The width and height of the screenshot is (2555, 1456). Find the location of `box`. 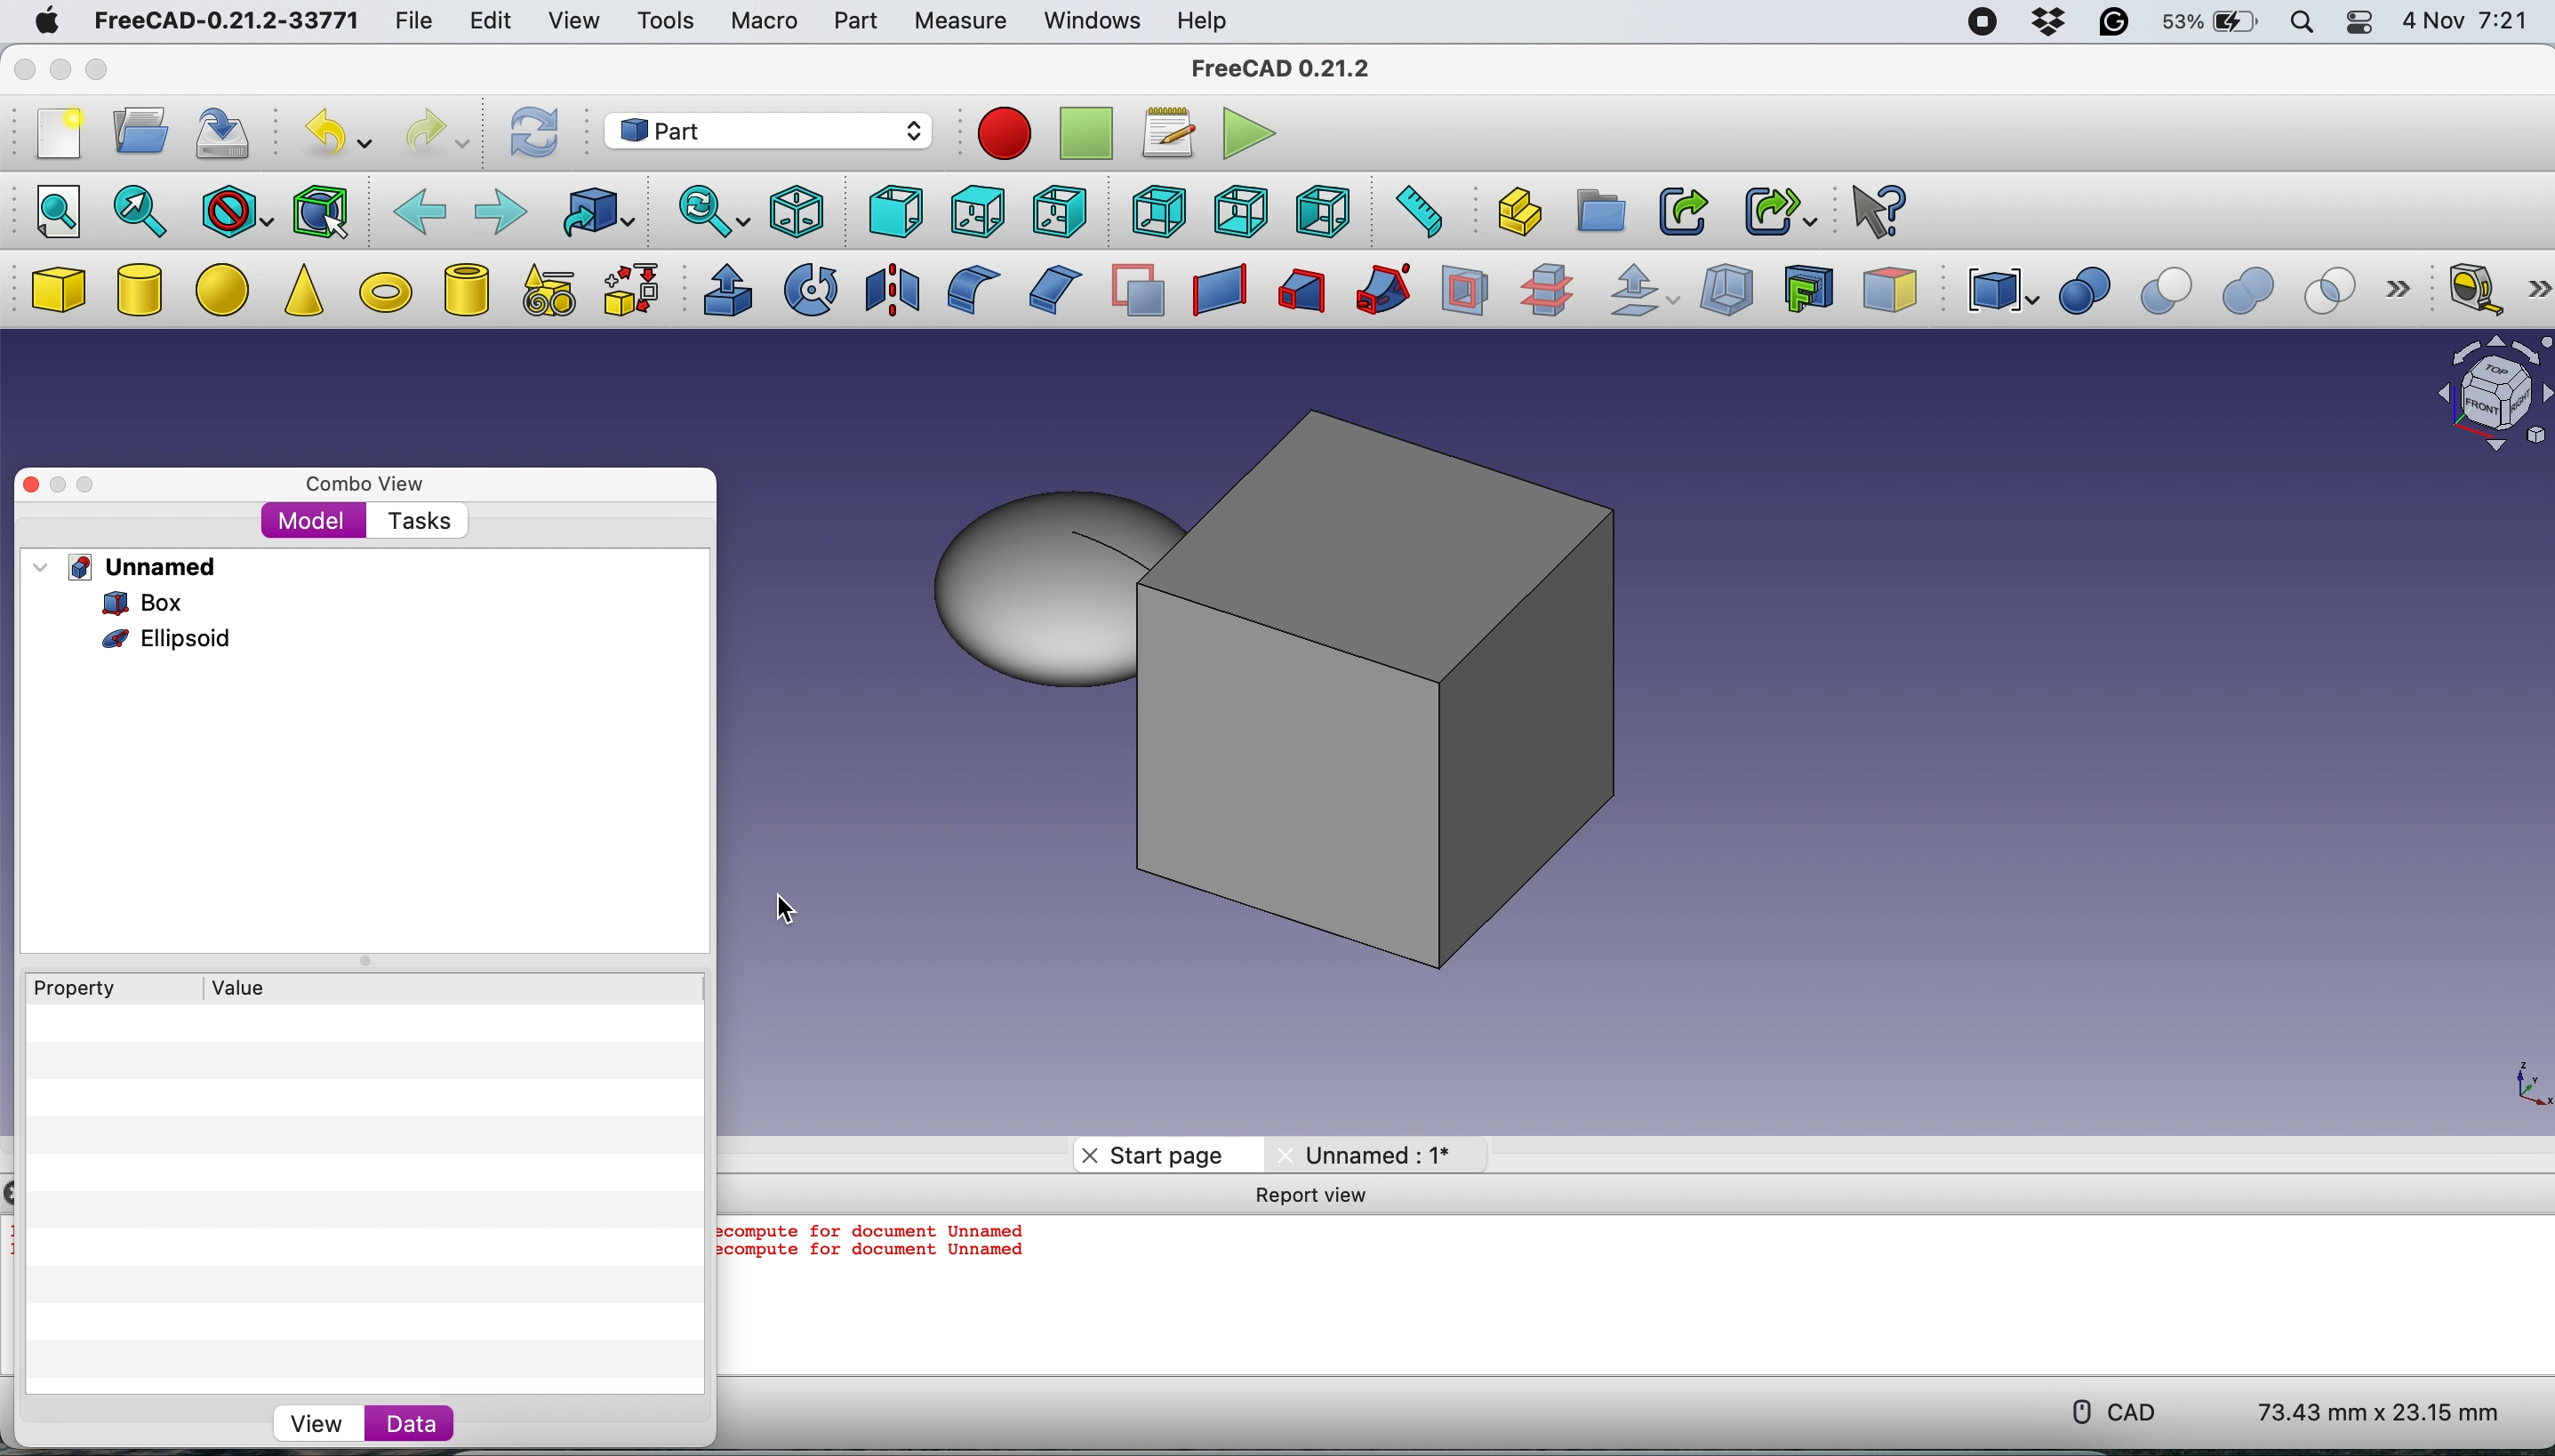

box is located at coordinates (57, 291).